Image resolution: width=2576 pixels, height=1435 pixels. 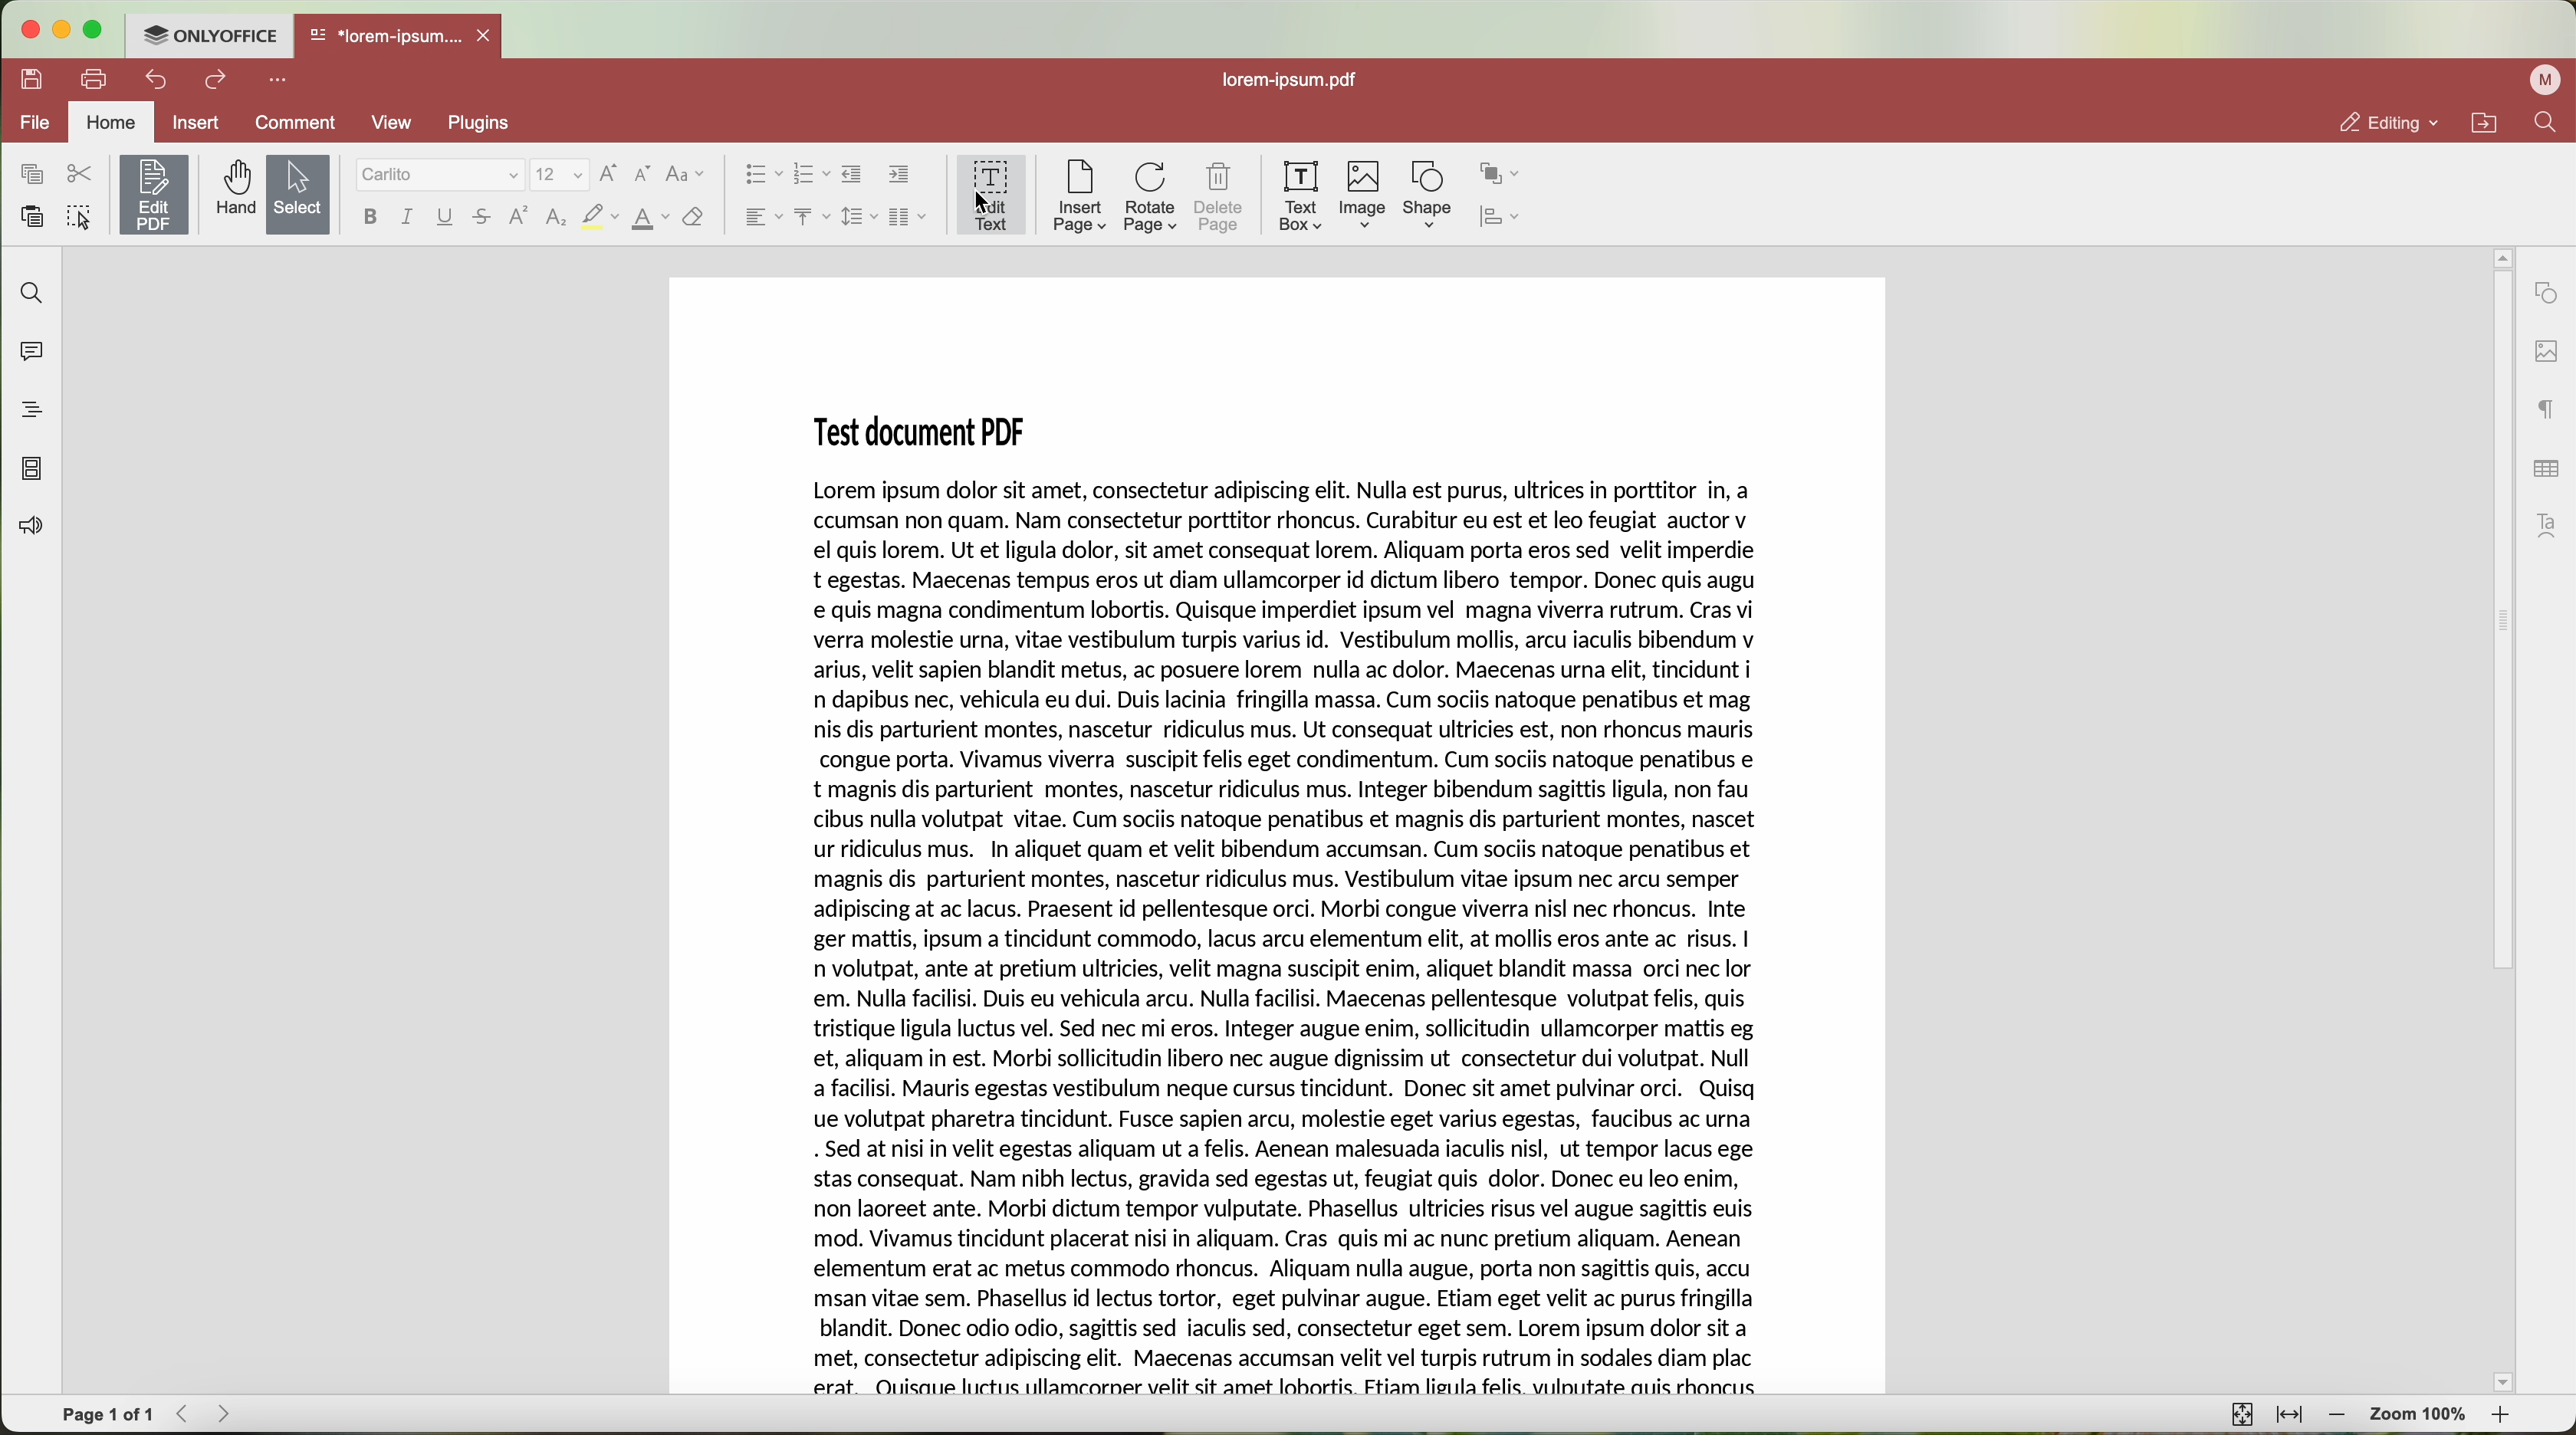 What do you see at coordinates (852, 174) in the screenshot?
I see `decrease indent` at bounding box center [852, 174].